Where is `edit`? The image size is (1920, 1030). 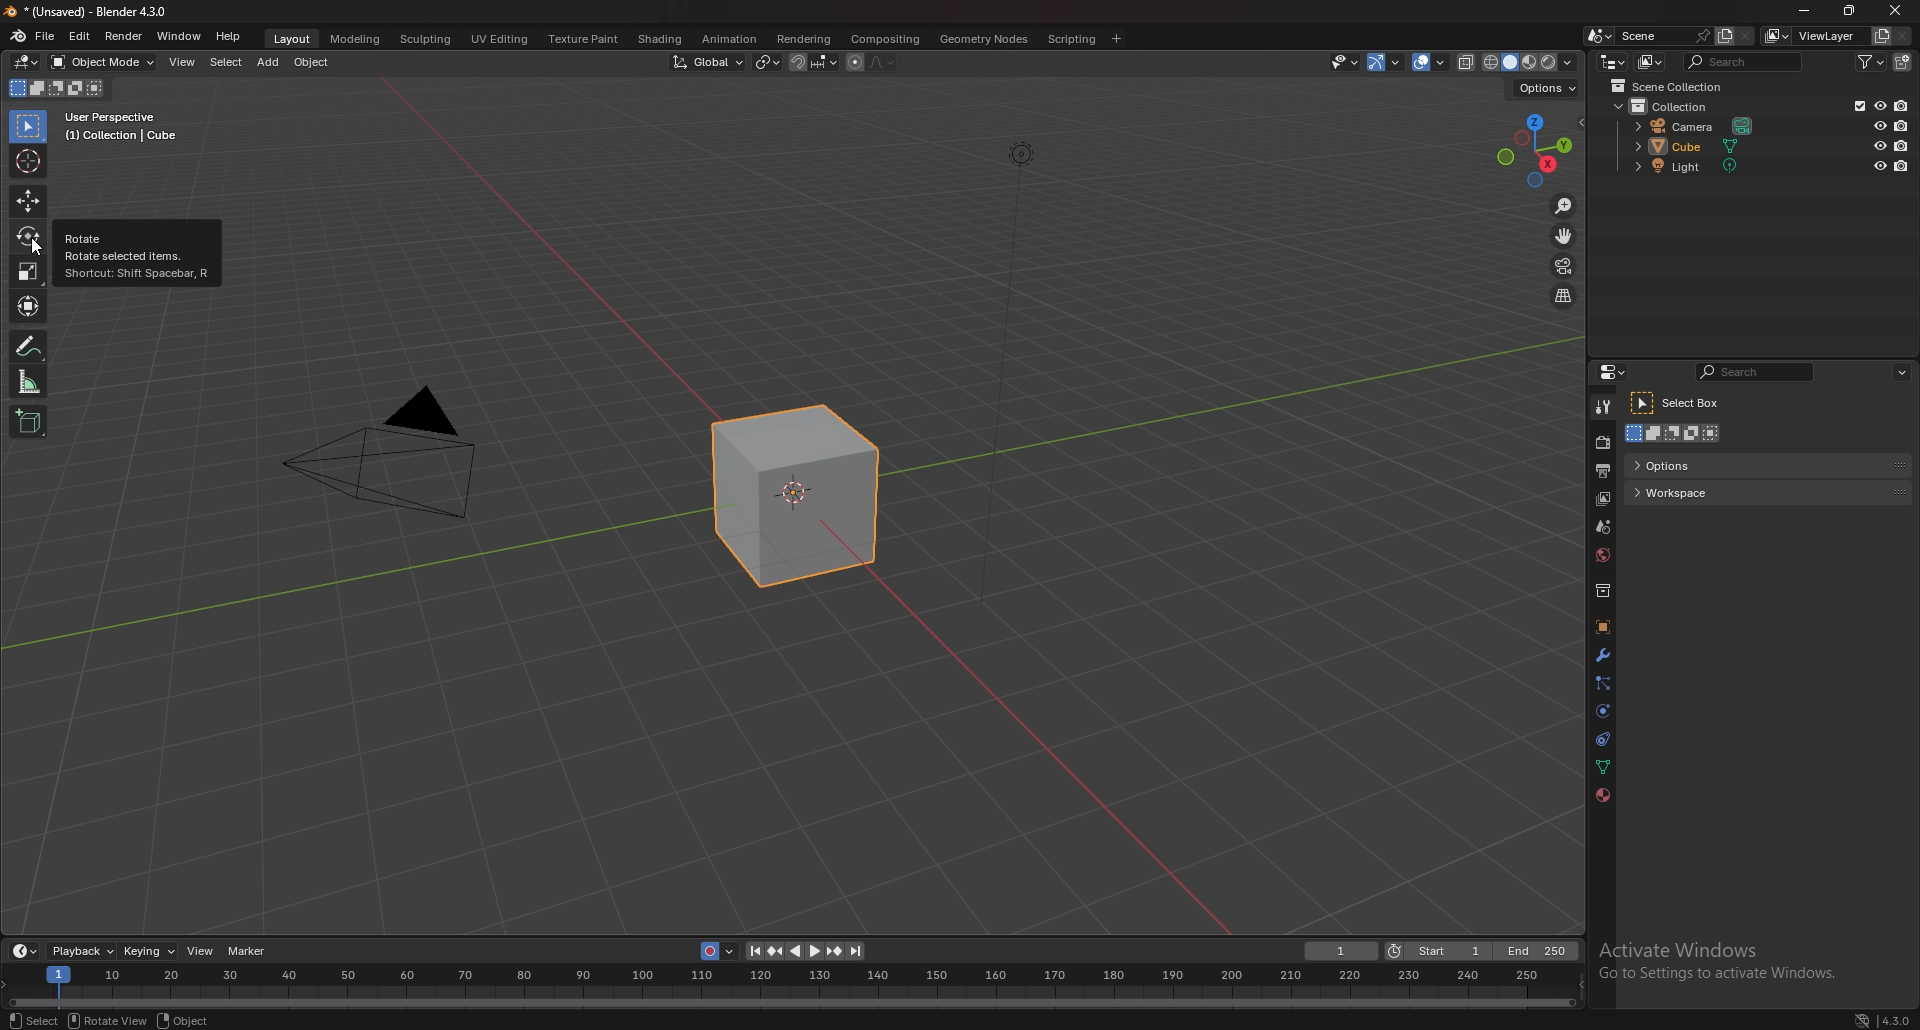
edit is located at coordinates (79, 35).